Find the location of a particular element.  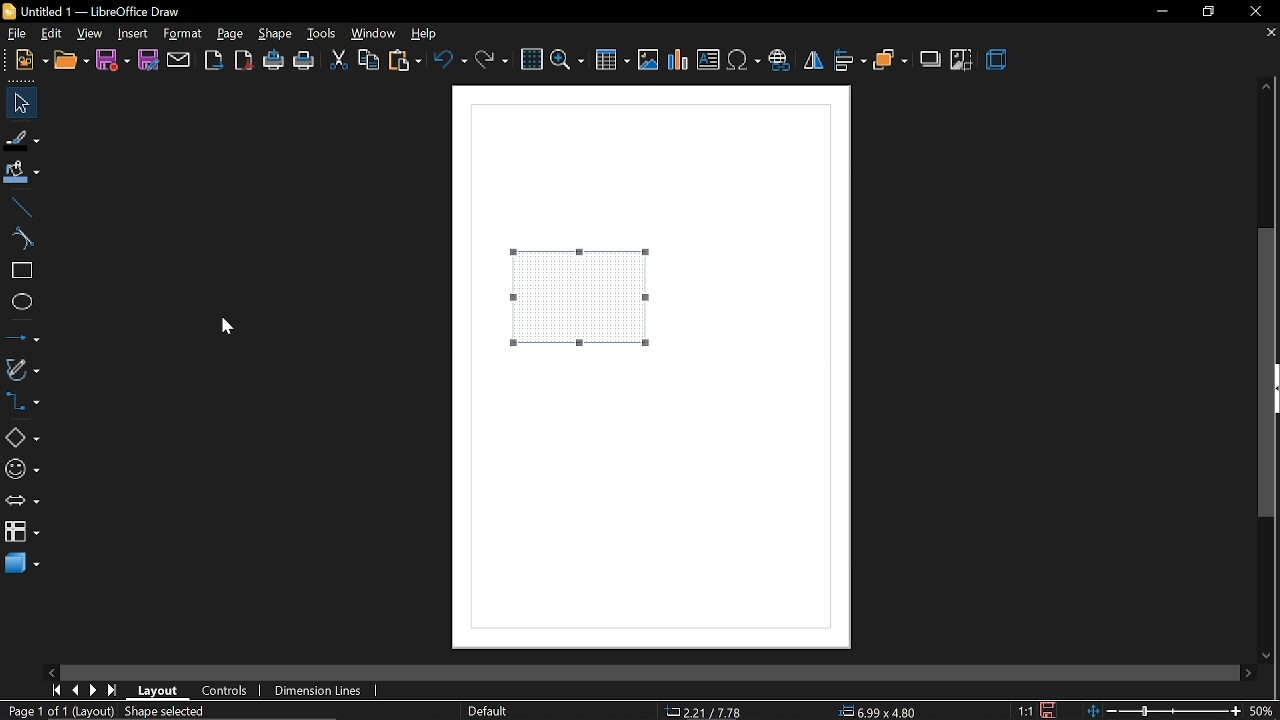

curve is located at coordinates (19, 237).